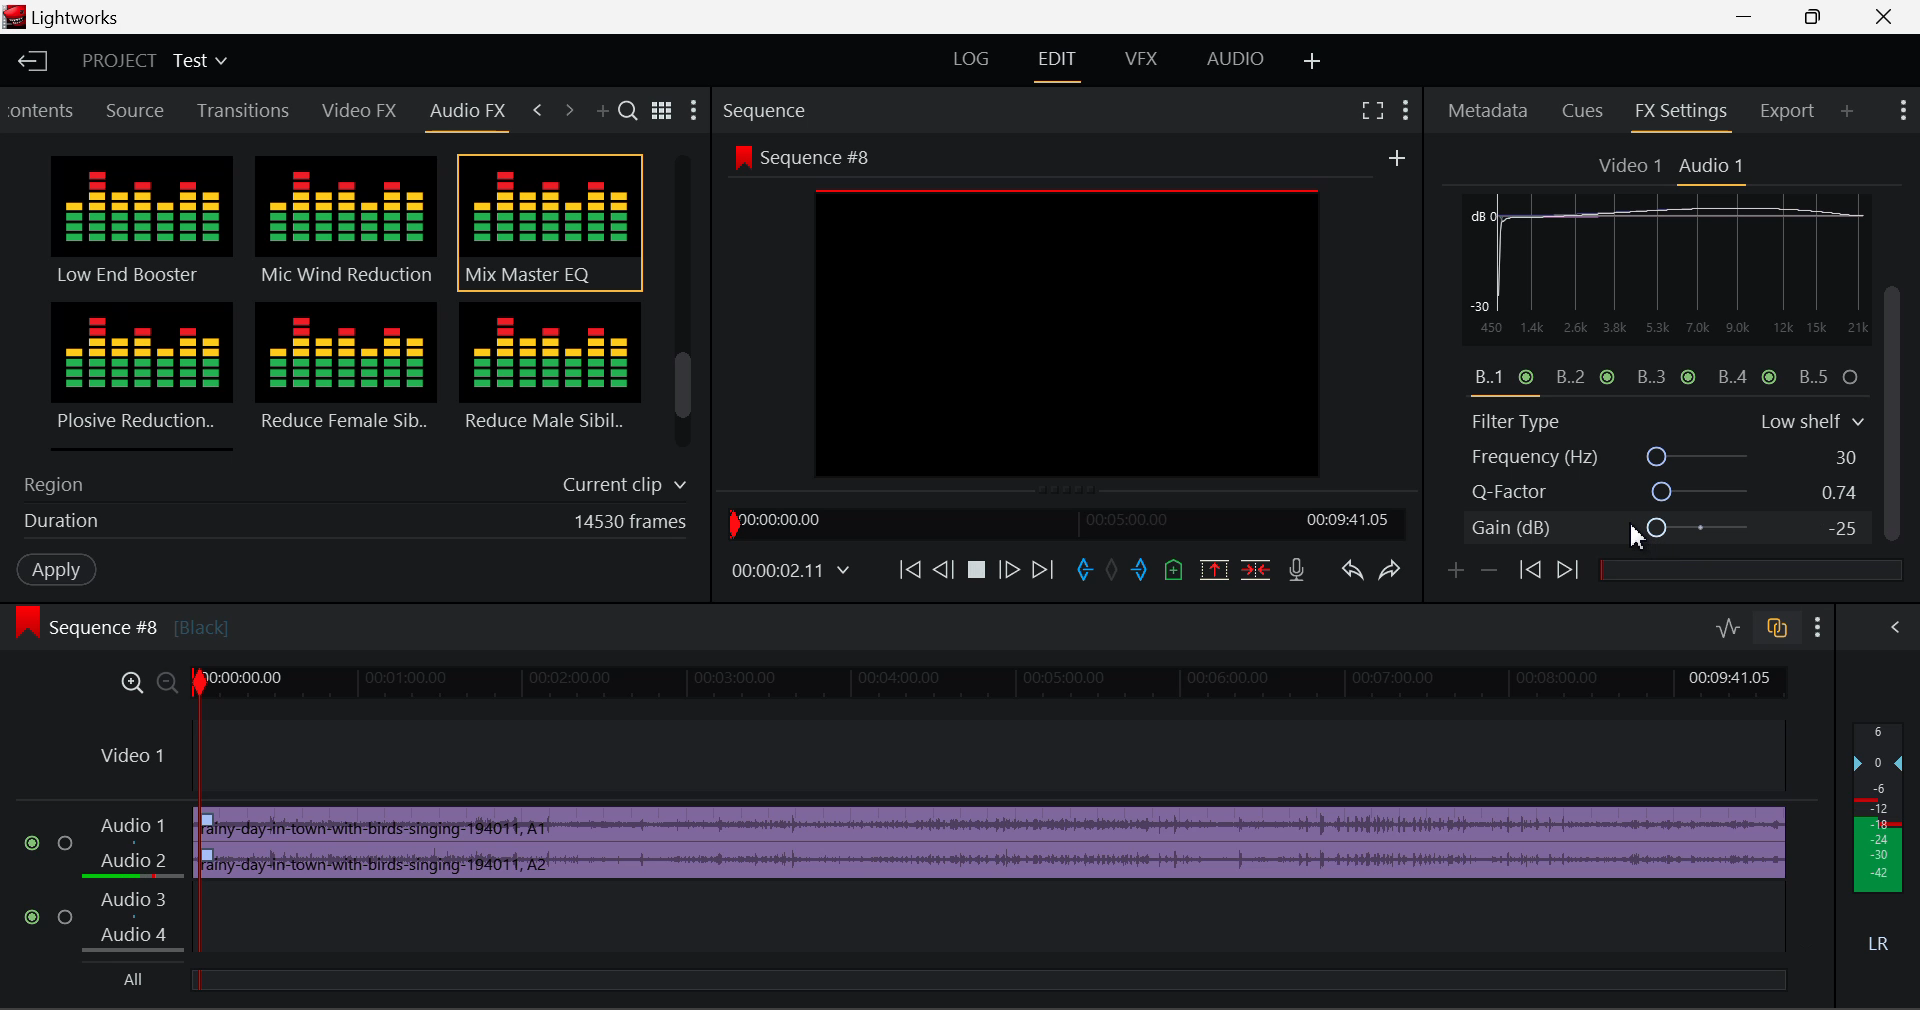 The width and height of the screenshot is (1920, 1010). I want to click on Toggle between title and list view, so click(665, 108).